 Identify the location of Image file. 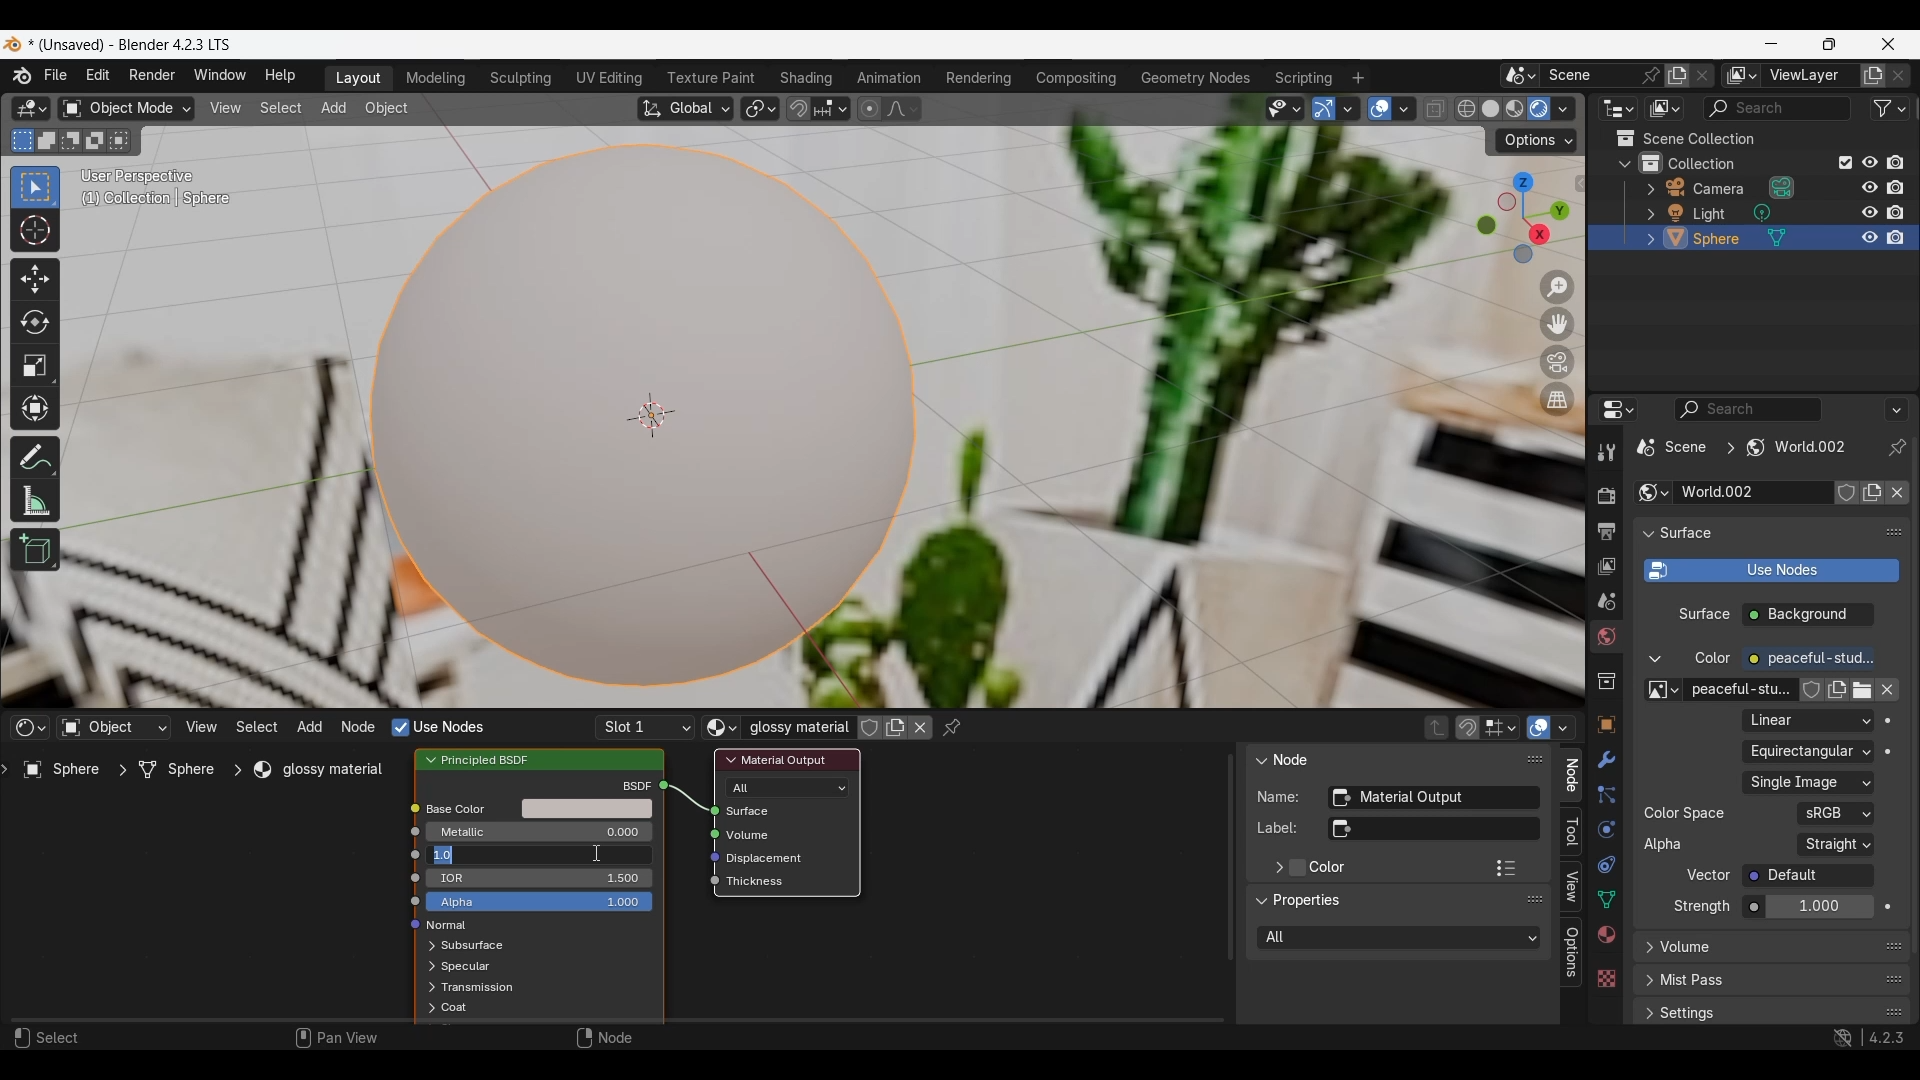
(1808, 783).